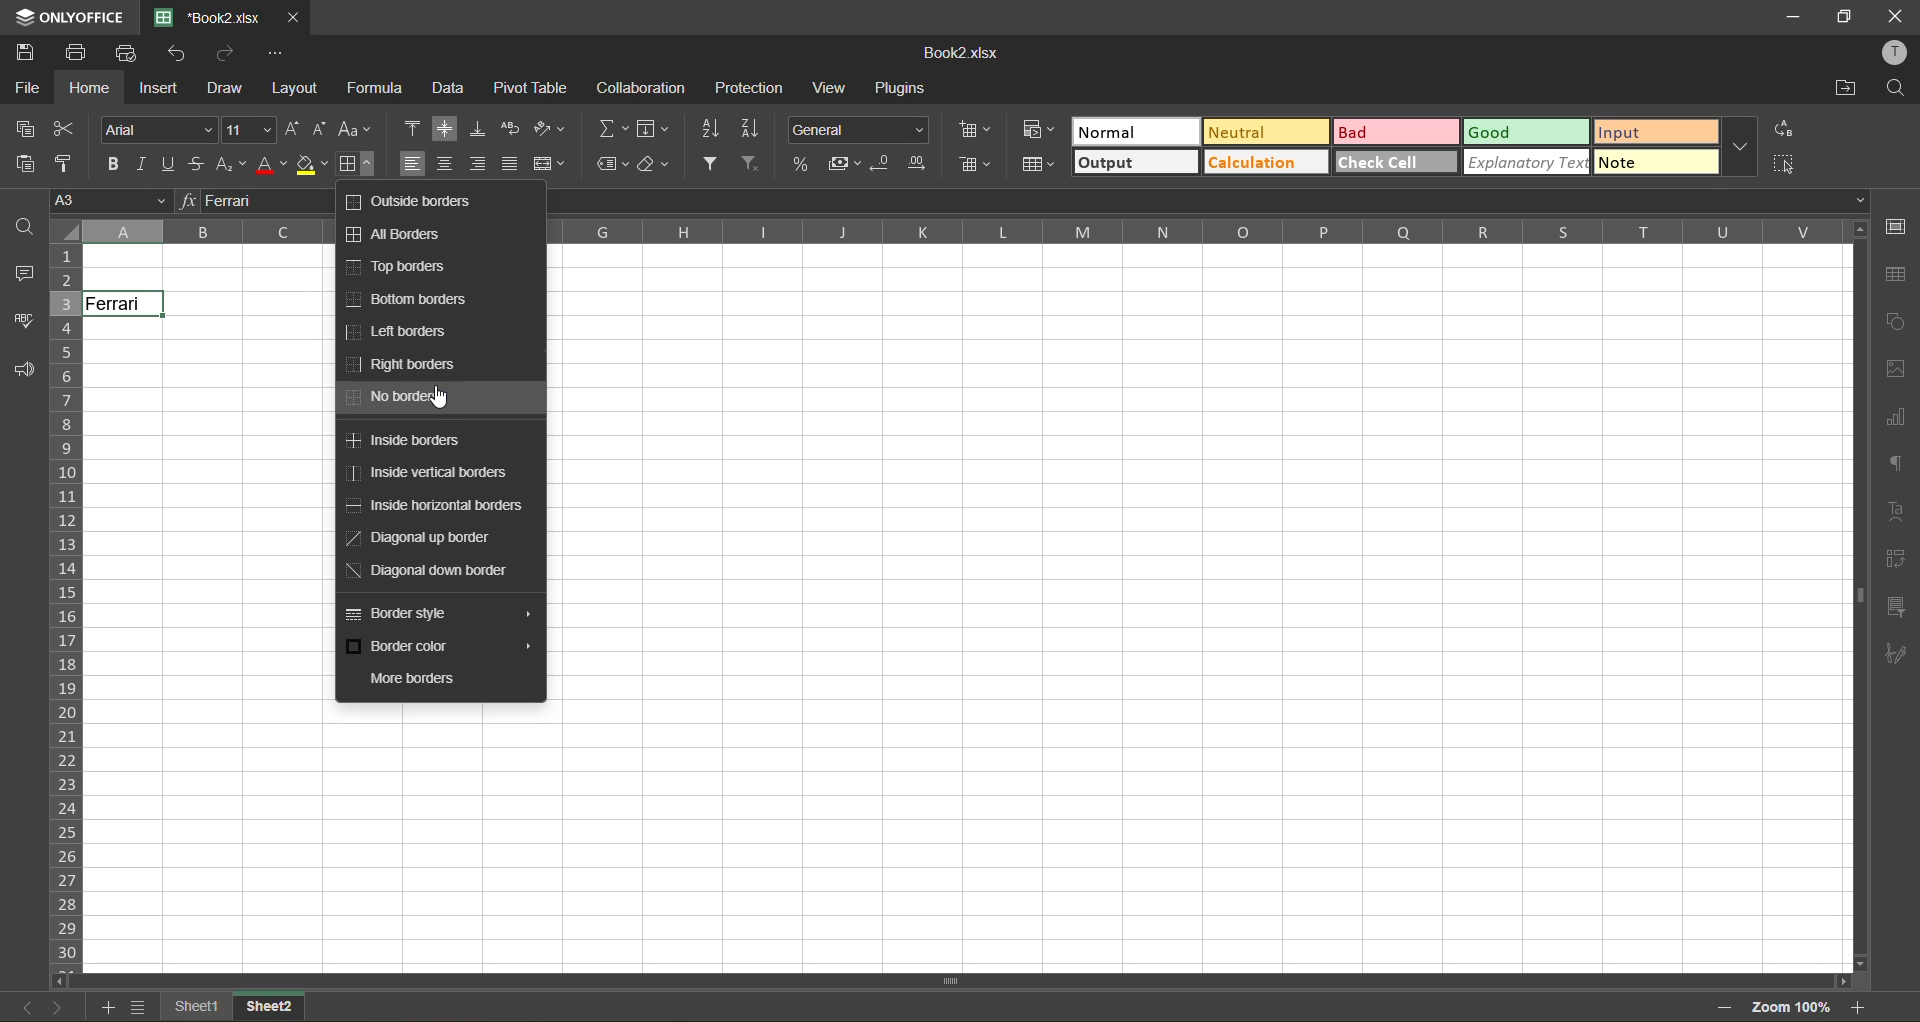 The width and height of the screenshot is (1920, 1022). What do you see at coordinates (1656, 161) in the screenshot?
I see `note` at bounding box center [1656, 161].